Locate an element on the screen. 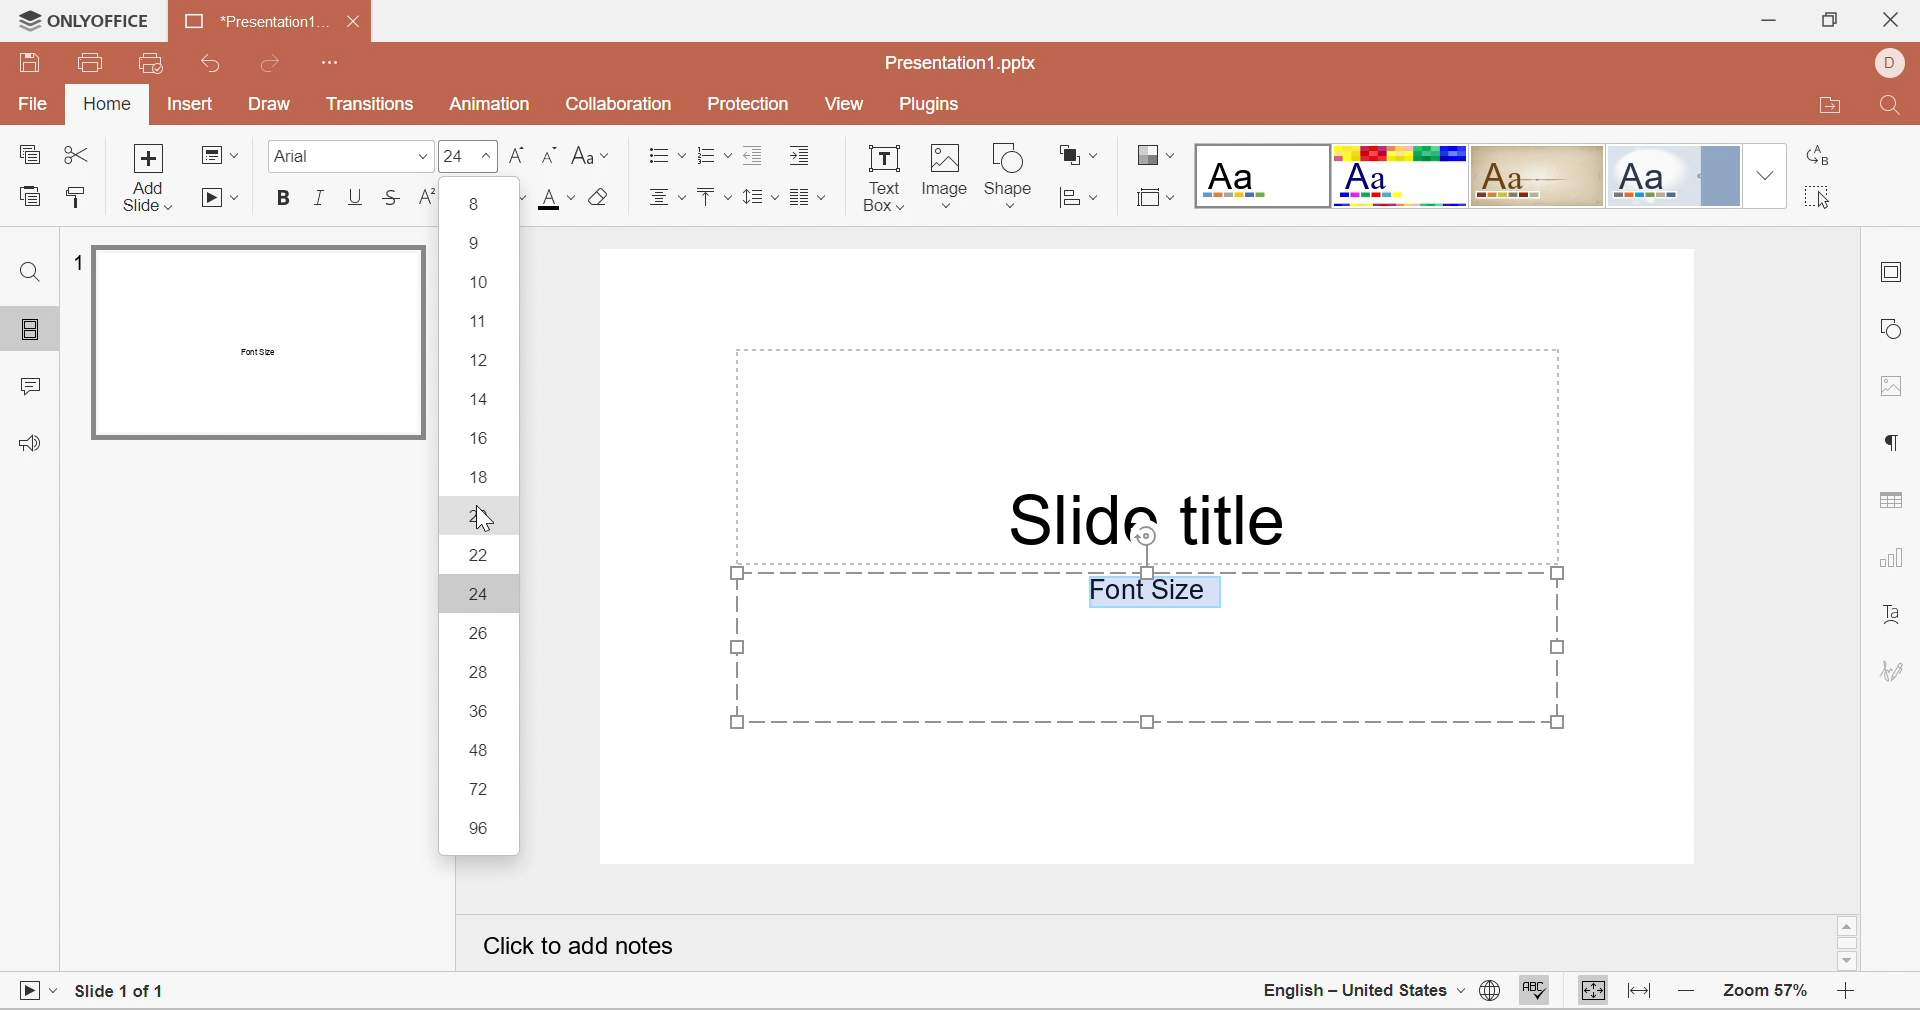 This screenshot has width=1920, height=1010. Bold is located at coordinates (284, 198).